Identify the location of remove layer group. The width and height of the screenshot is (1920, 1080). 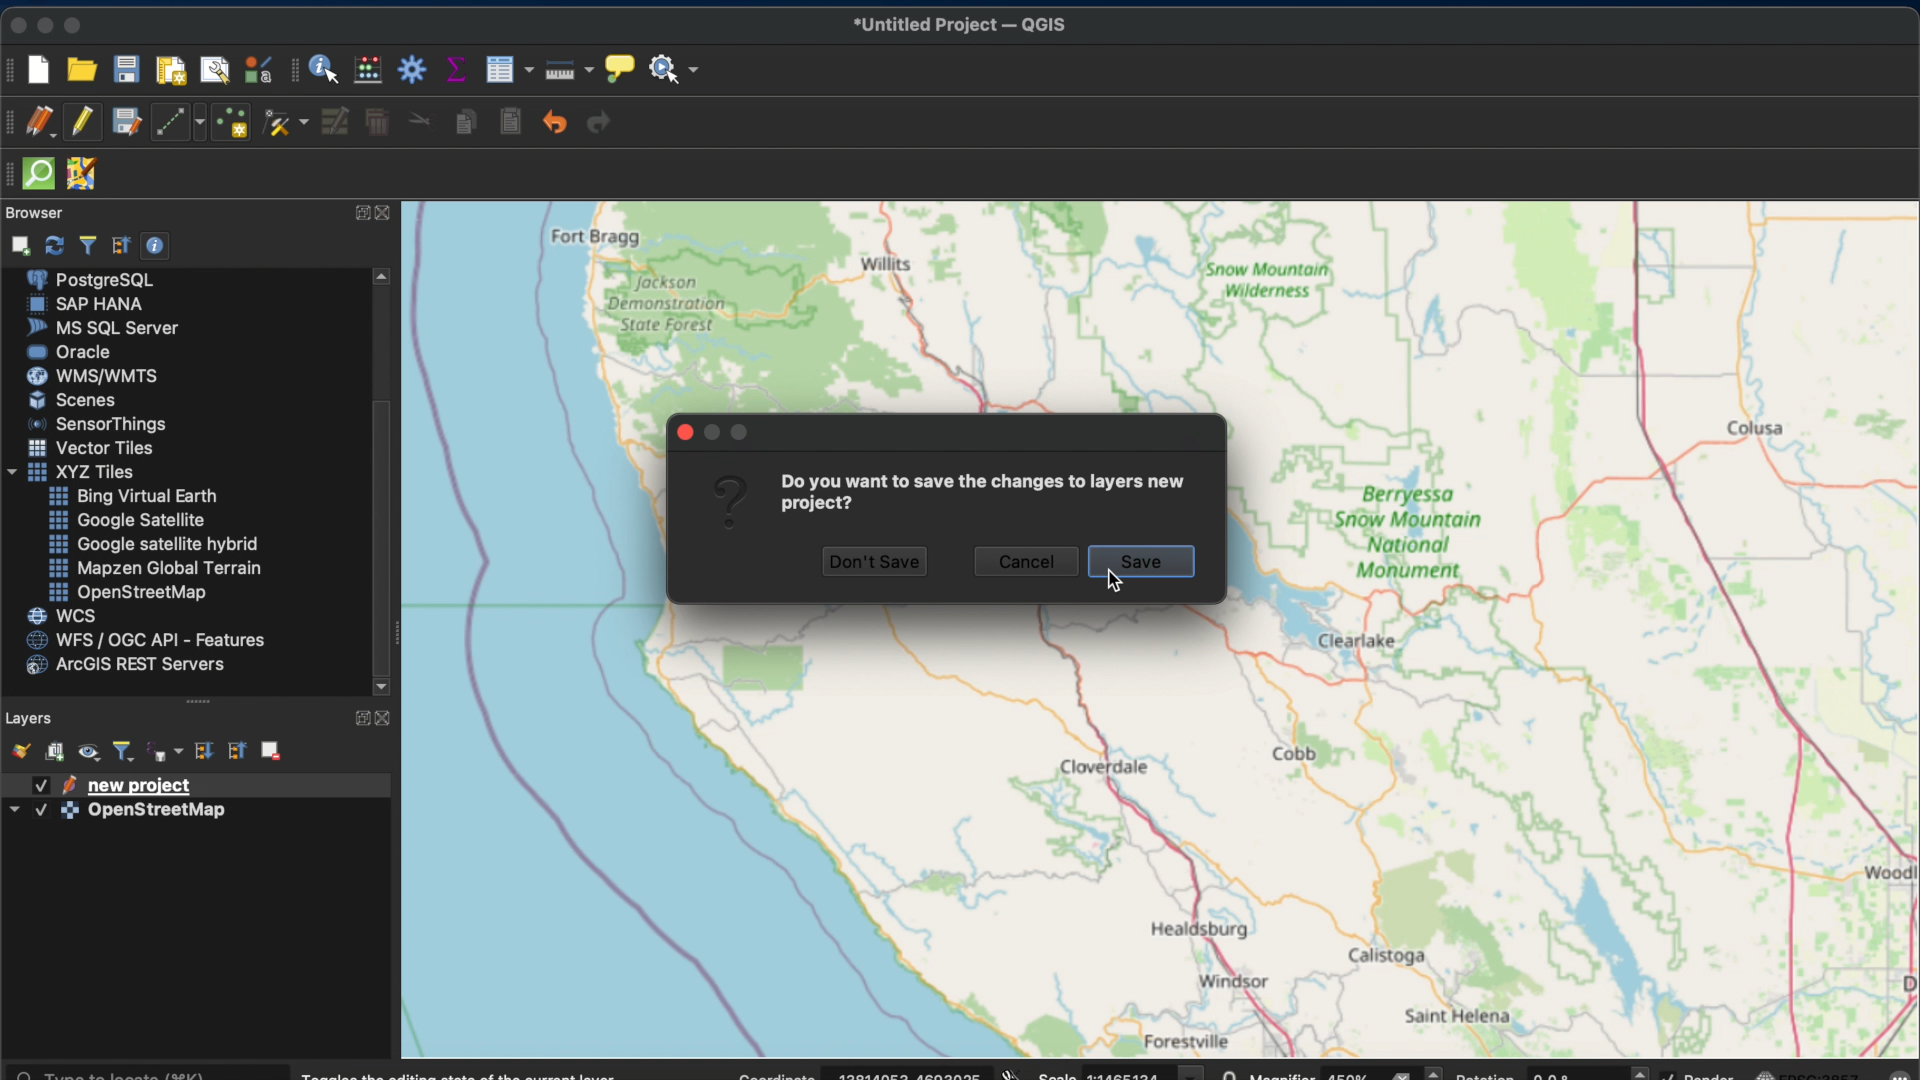
(271, 749).